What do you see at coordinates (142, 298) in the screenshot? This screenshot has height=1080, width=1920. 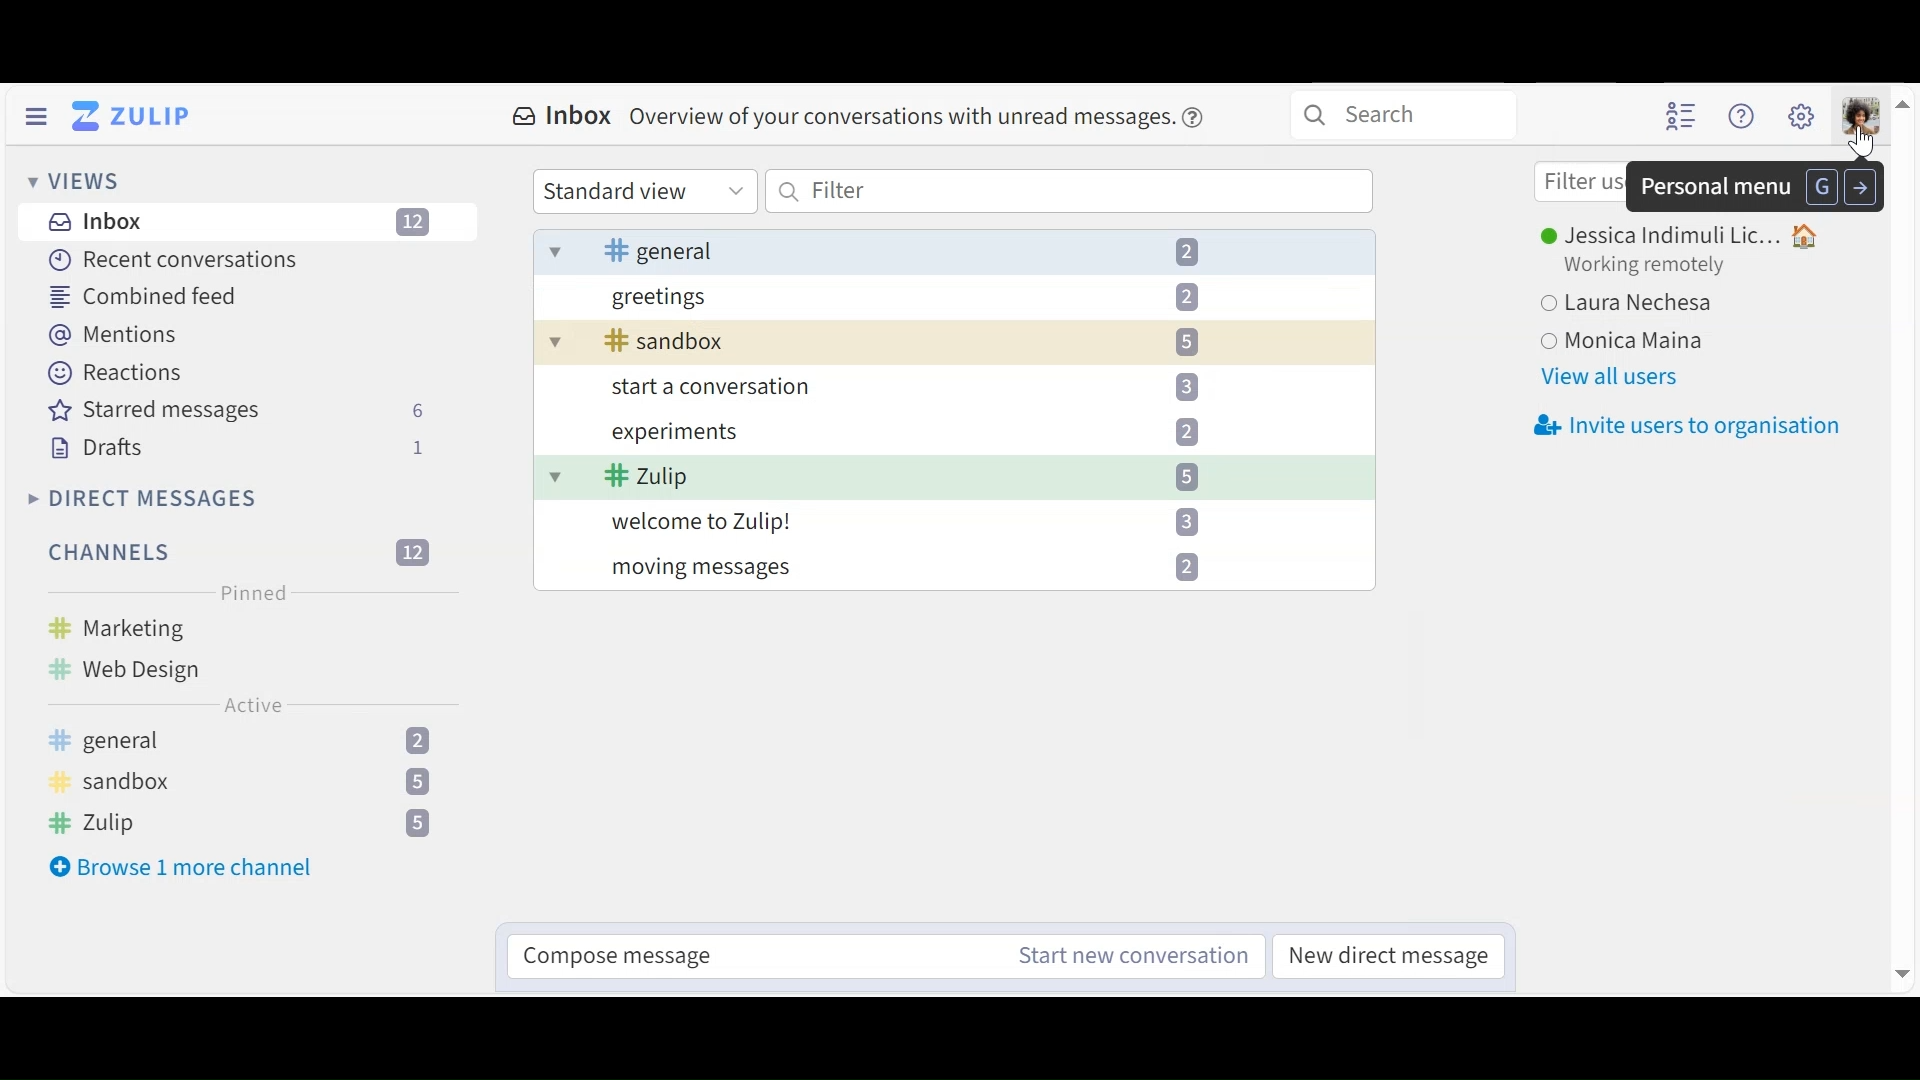 I see `Combined feed` at bounding box center [142, 298].